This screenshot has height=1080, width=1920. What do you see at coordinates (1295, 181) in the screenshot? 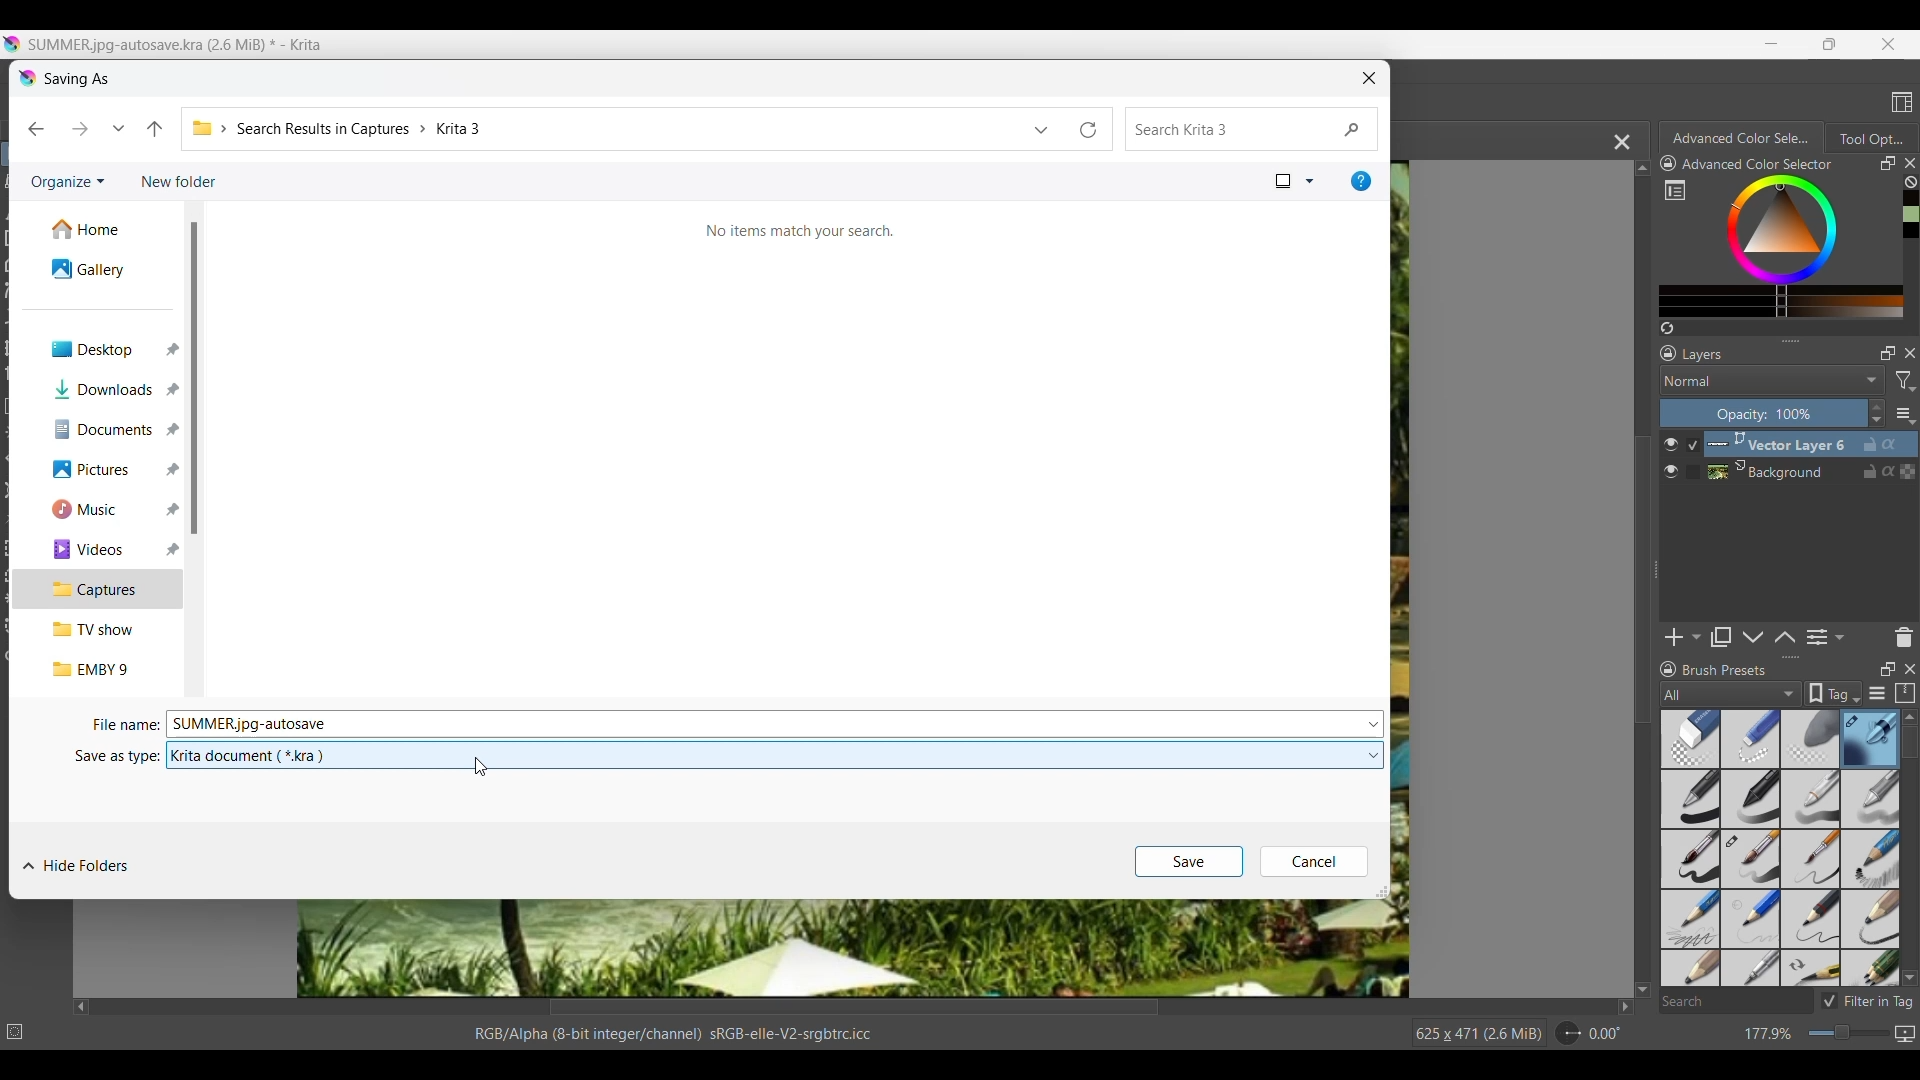
I see `Current sort and other sort options` at bounding box center [1295, 181].